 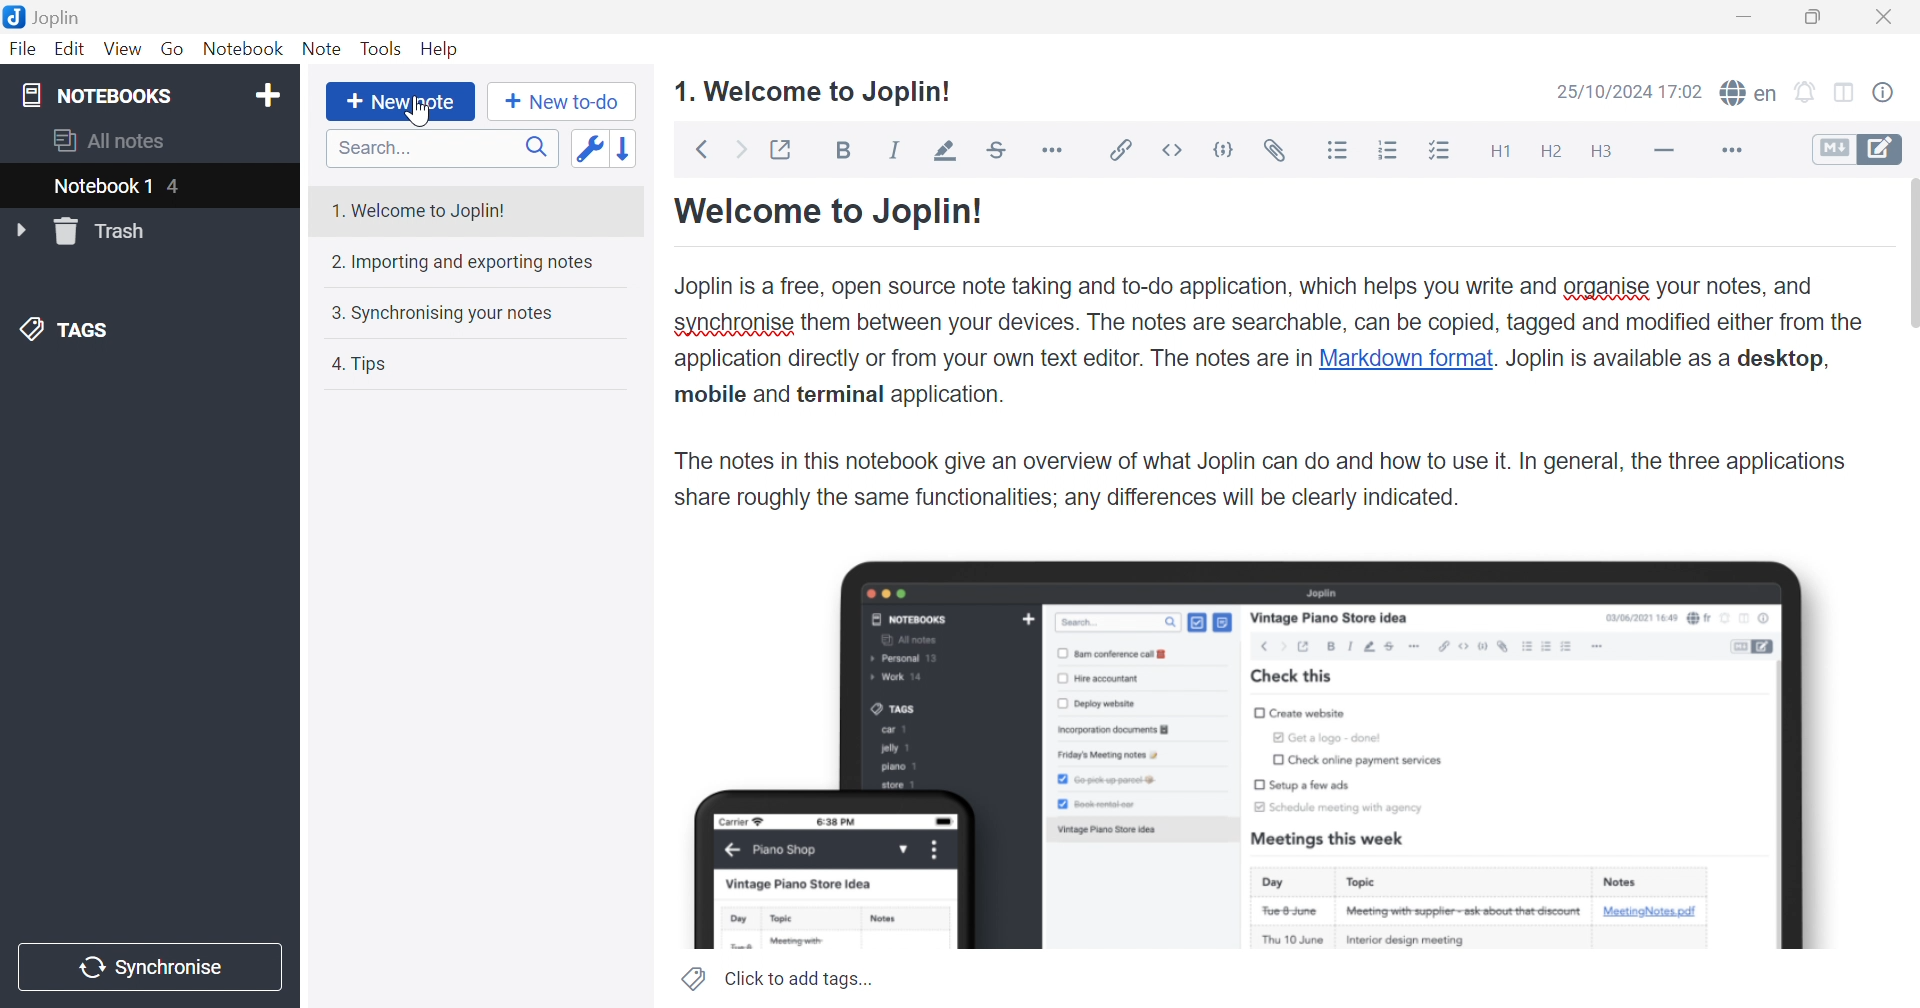 What do you see at coordinates (1443, 151) in the screenshot?
I see `Checkbox list` at bounding box center [1443, 151].